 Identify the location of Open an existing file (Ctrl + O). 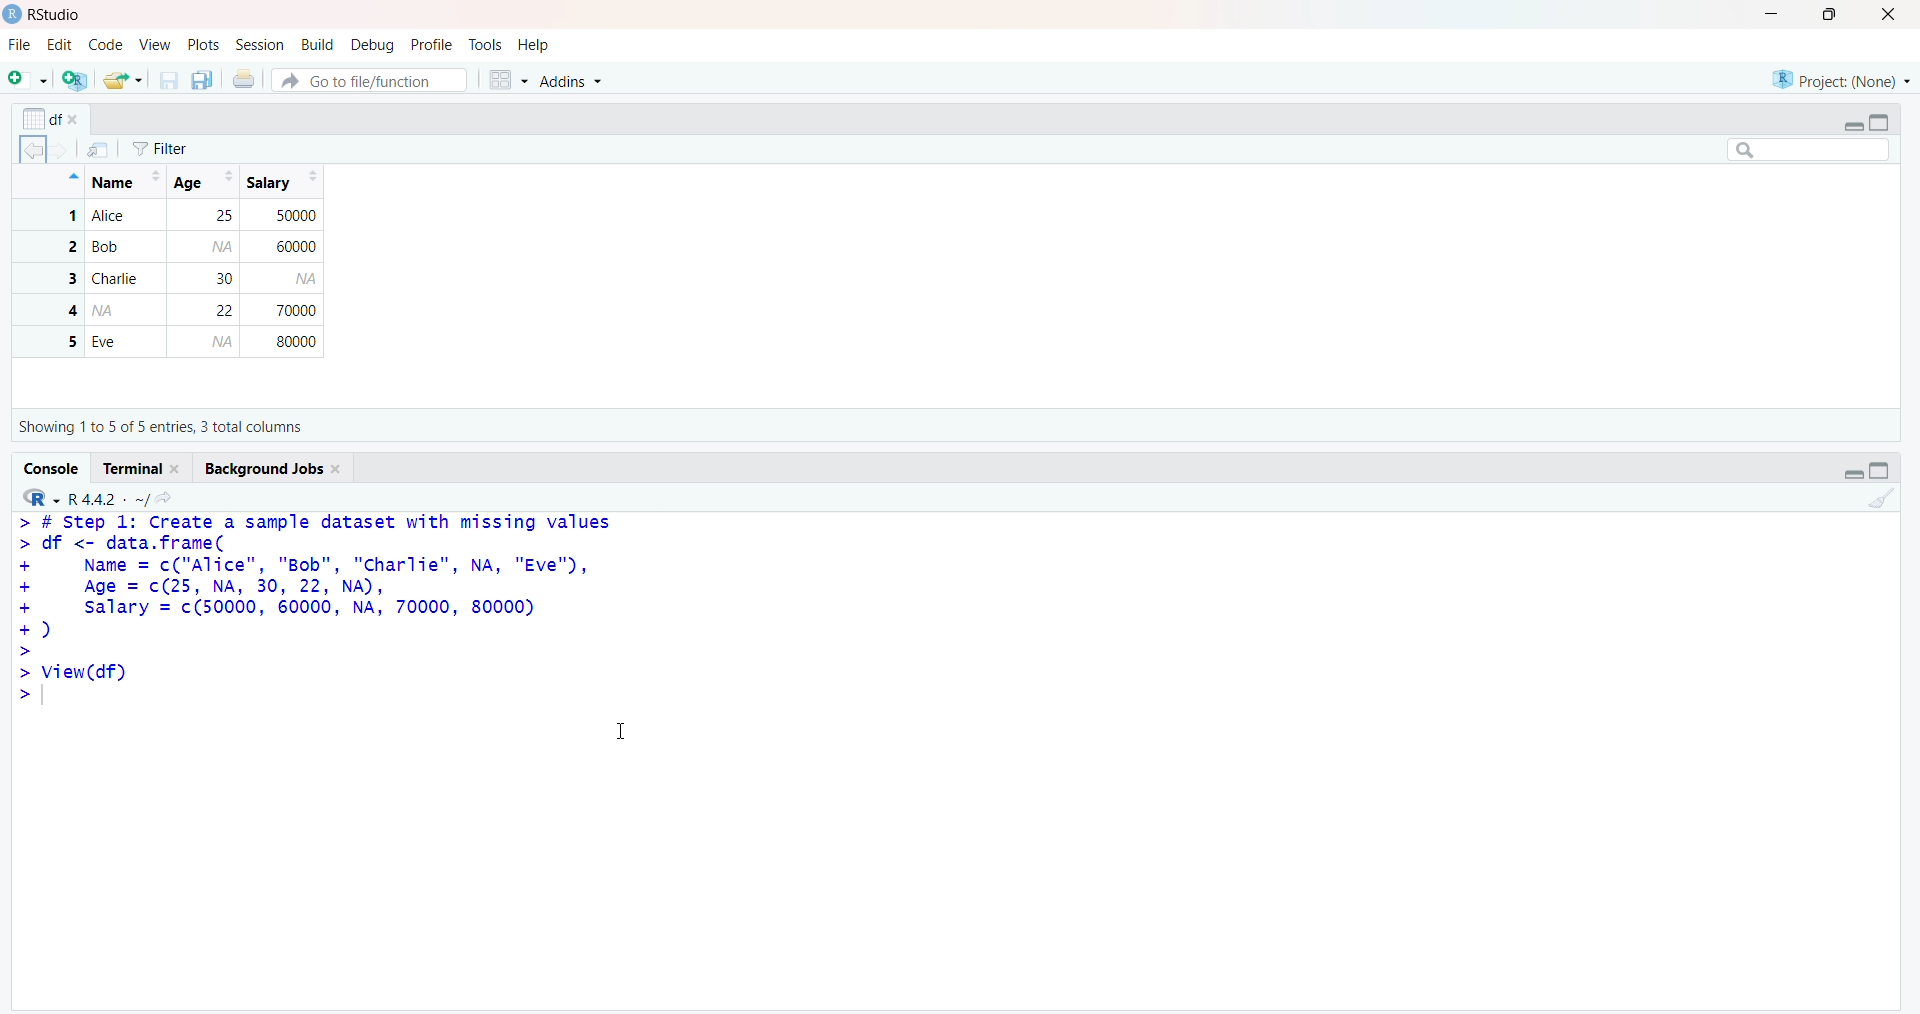
(120, 80).